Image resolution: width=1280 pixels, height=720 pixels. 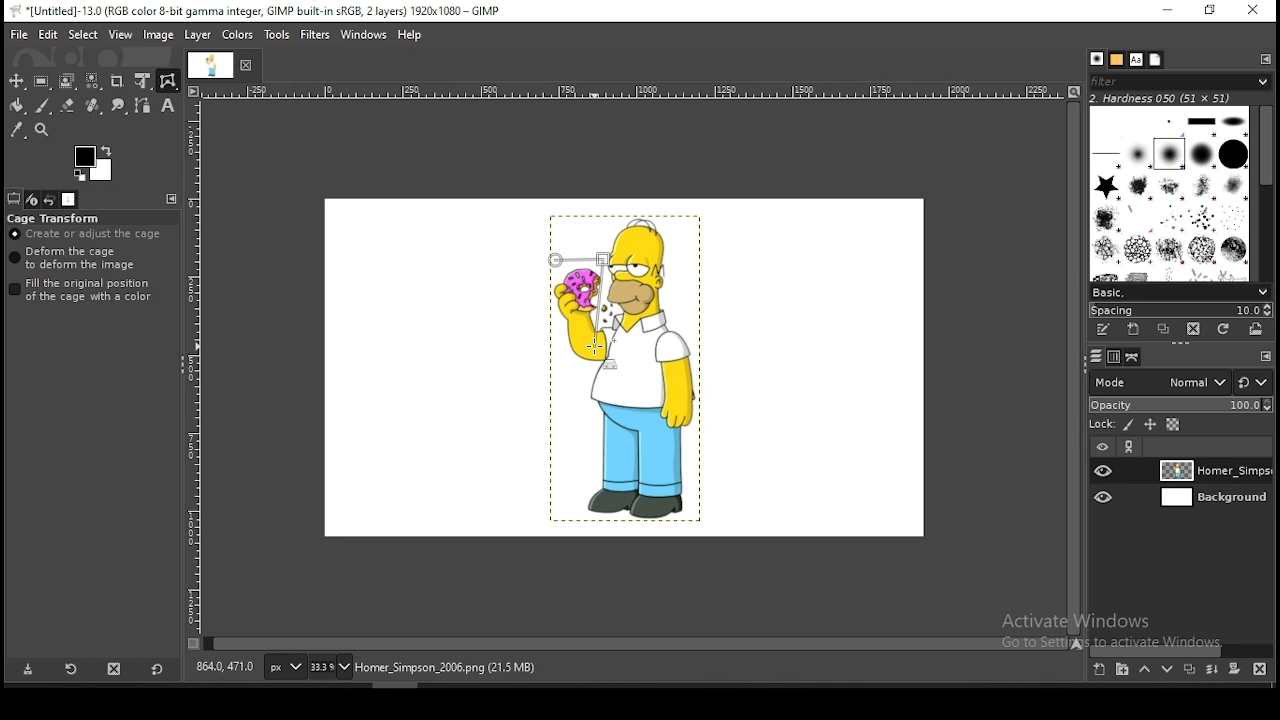 What do you see at coordinates (329, 667) in the screenshot?
I see `zoom status` at bounding box center [329, 667].